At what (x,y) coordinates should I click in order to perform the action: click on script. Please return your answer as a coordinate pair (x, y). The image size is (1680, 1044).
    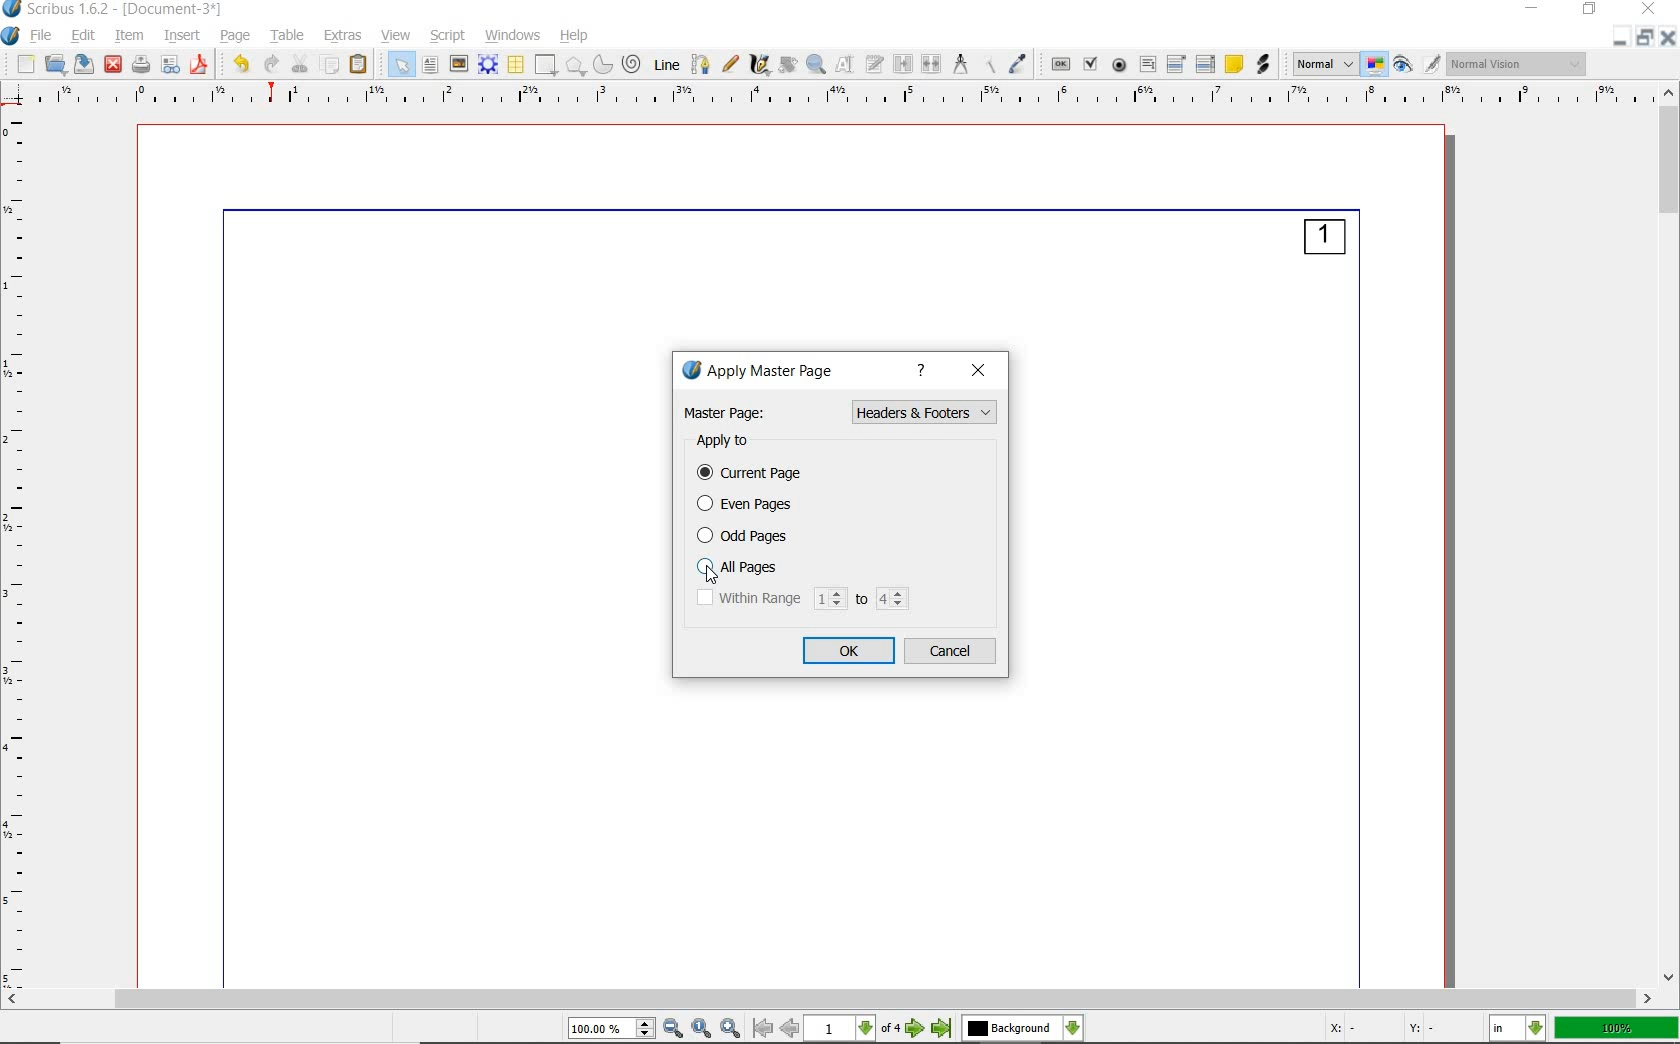
    Looking at the image, I should click on (446, 37).